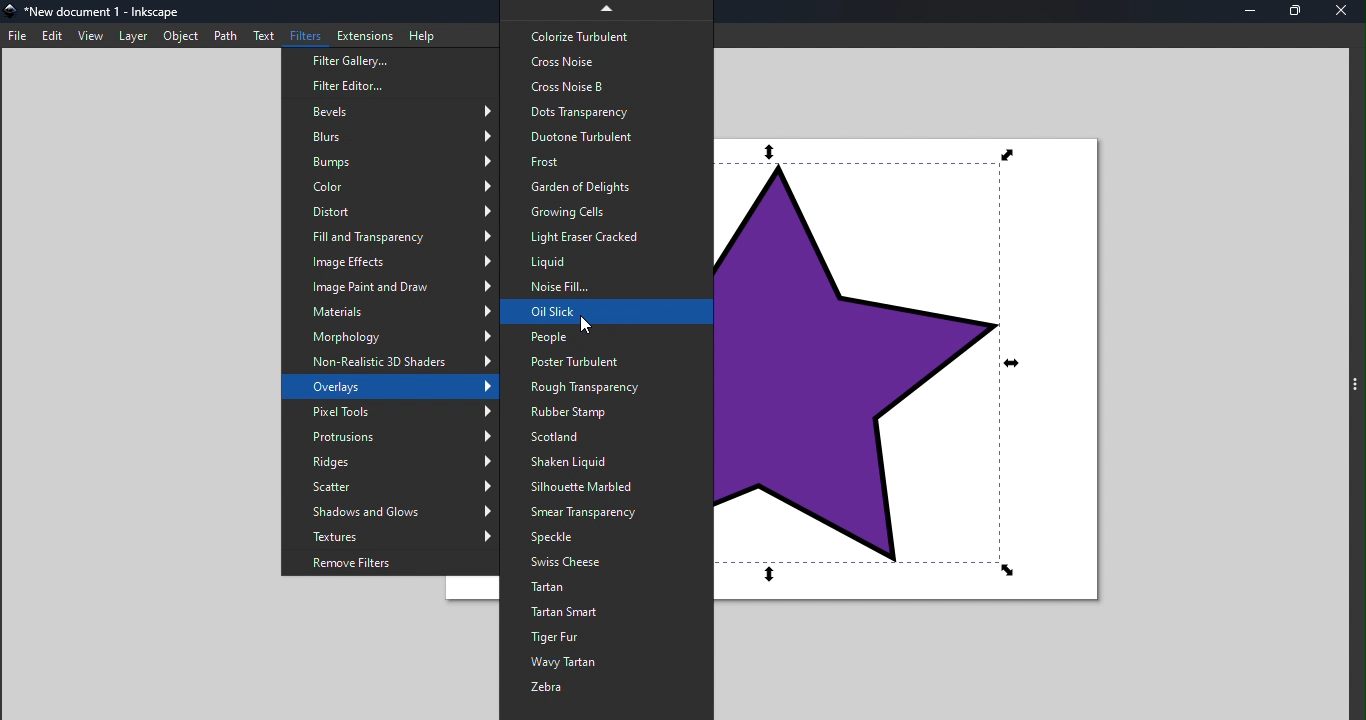 The height and width of the screenshot is (720, 1366). What do you see at coordinates (606, 313) in the screenshot?
I see `Oil slick` at bounding box center [606, 313].